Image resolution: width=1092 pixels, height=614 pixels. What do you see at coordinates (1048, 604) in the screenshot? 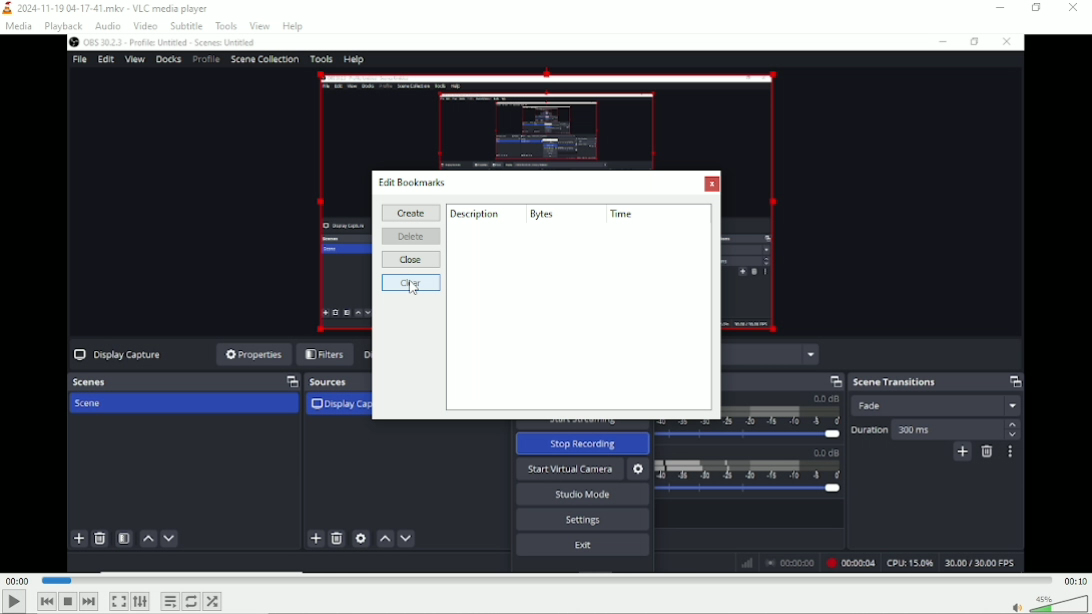
I see `Volume` at bounding box center [1048, 604].